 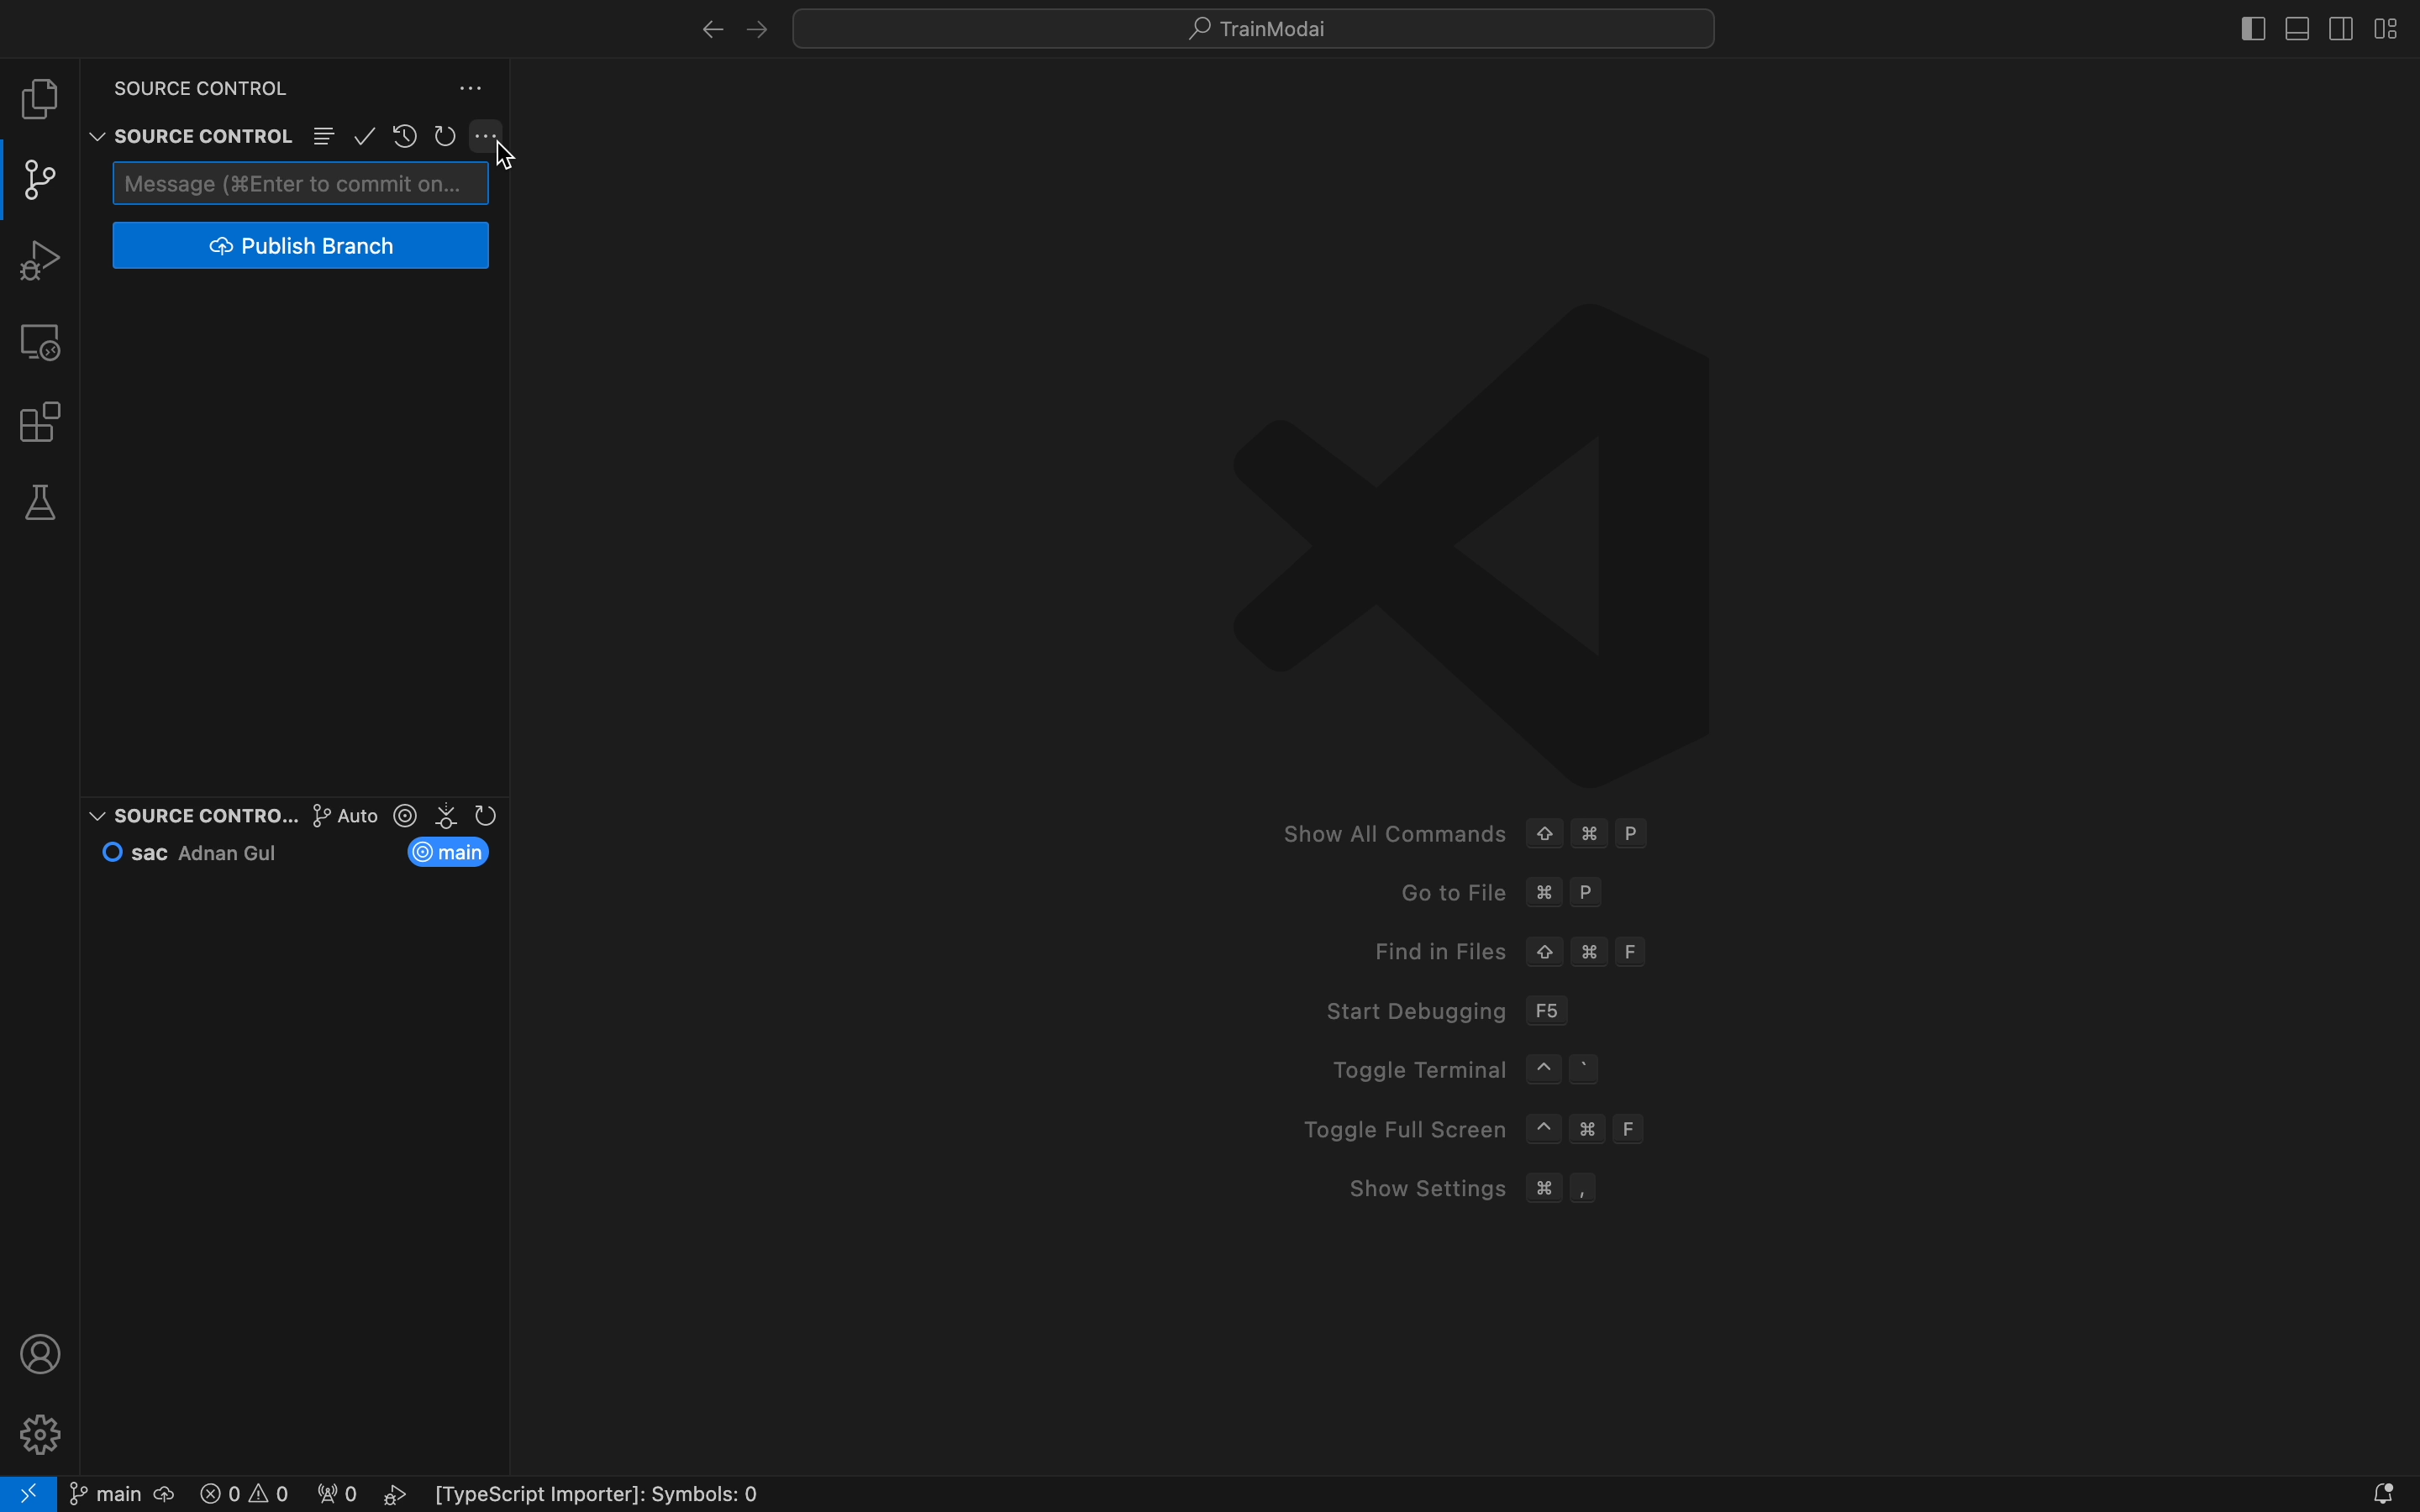 What do you see at coordinates (298, 246) in the screenshot?
I see `publish branch` at bounding box center [298, 246].